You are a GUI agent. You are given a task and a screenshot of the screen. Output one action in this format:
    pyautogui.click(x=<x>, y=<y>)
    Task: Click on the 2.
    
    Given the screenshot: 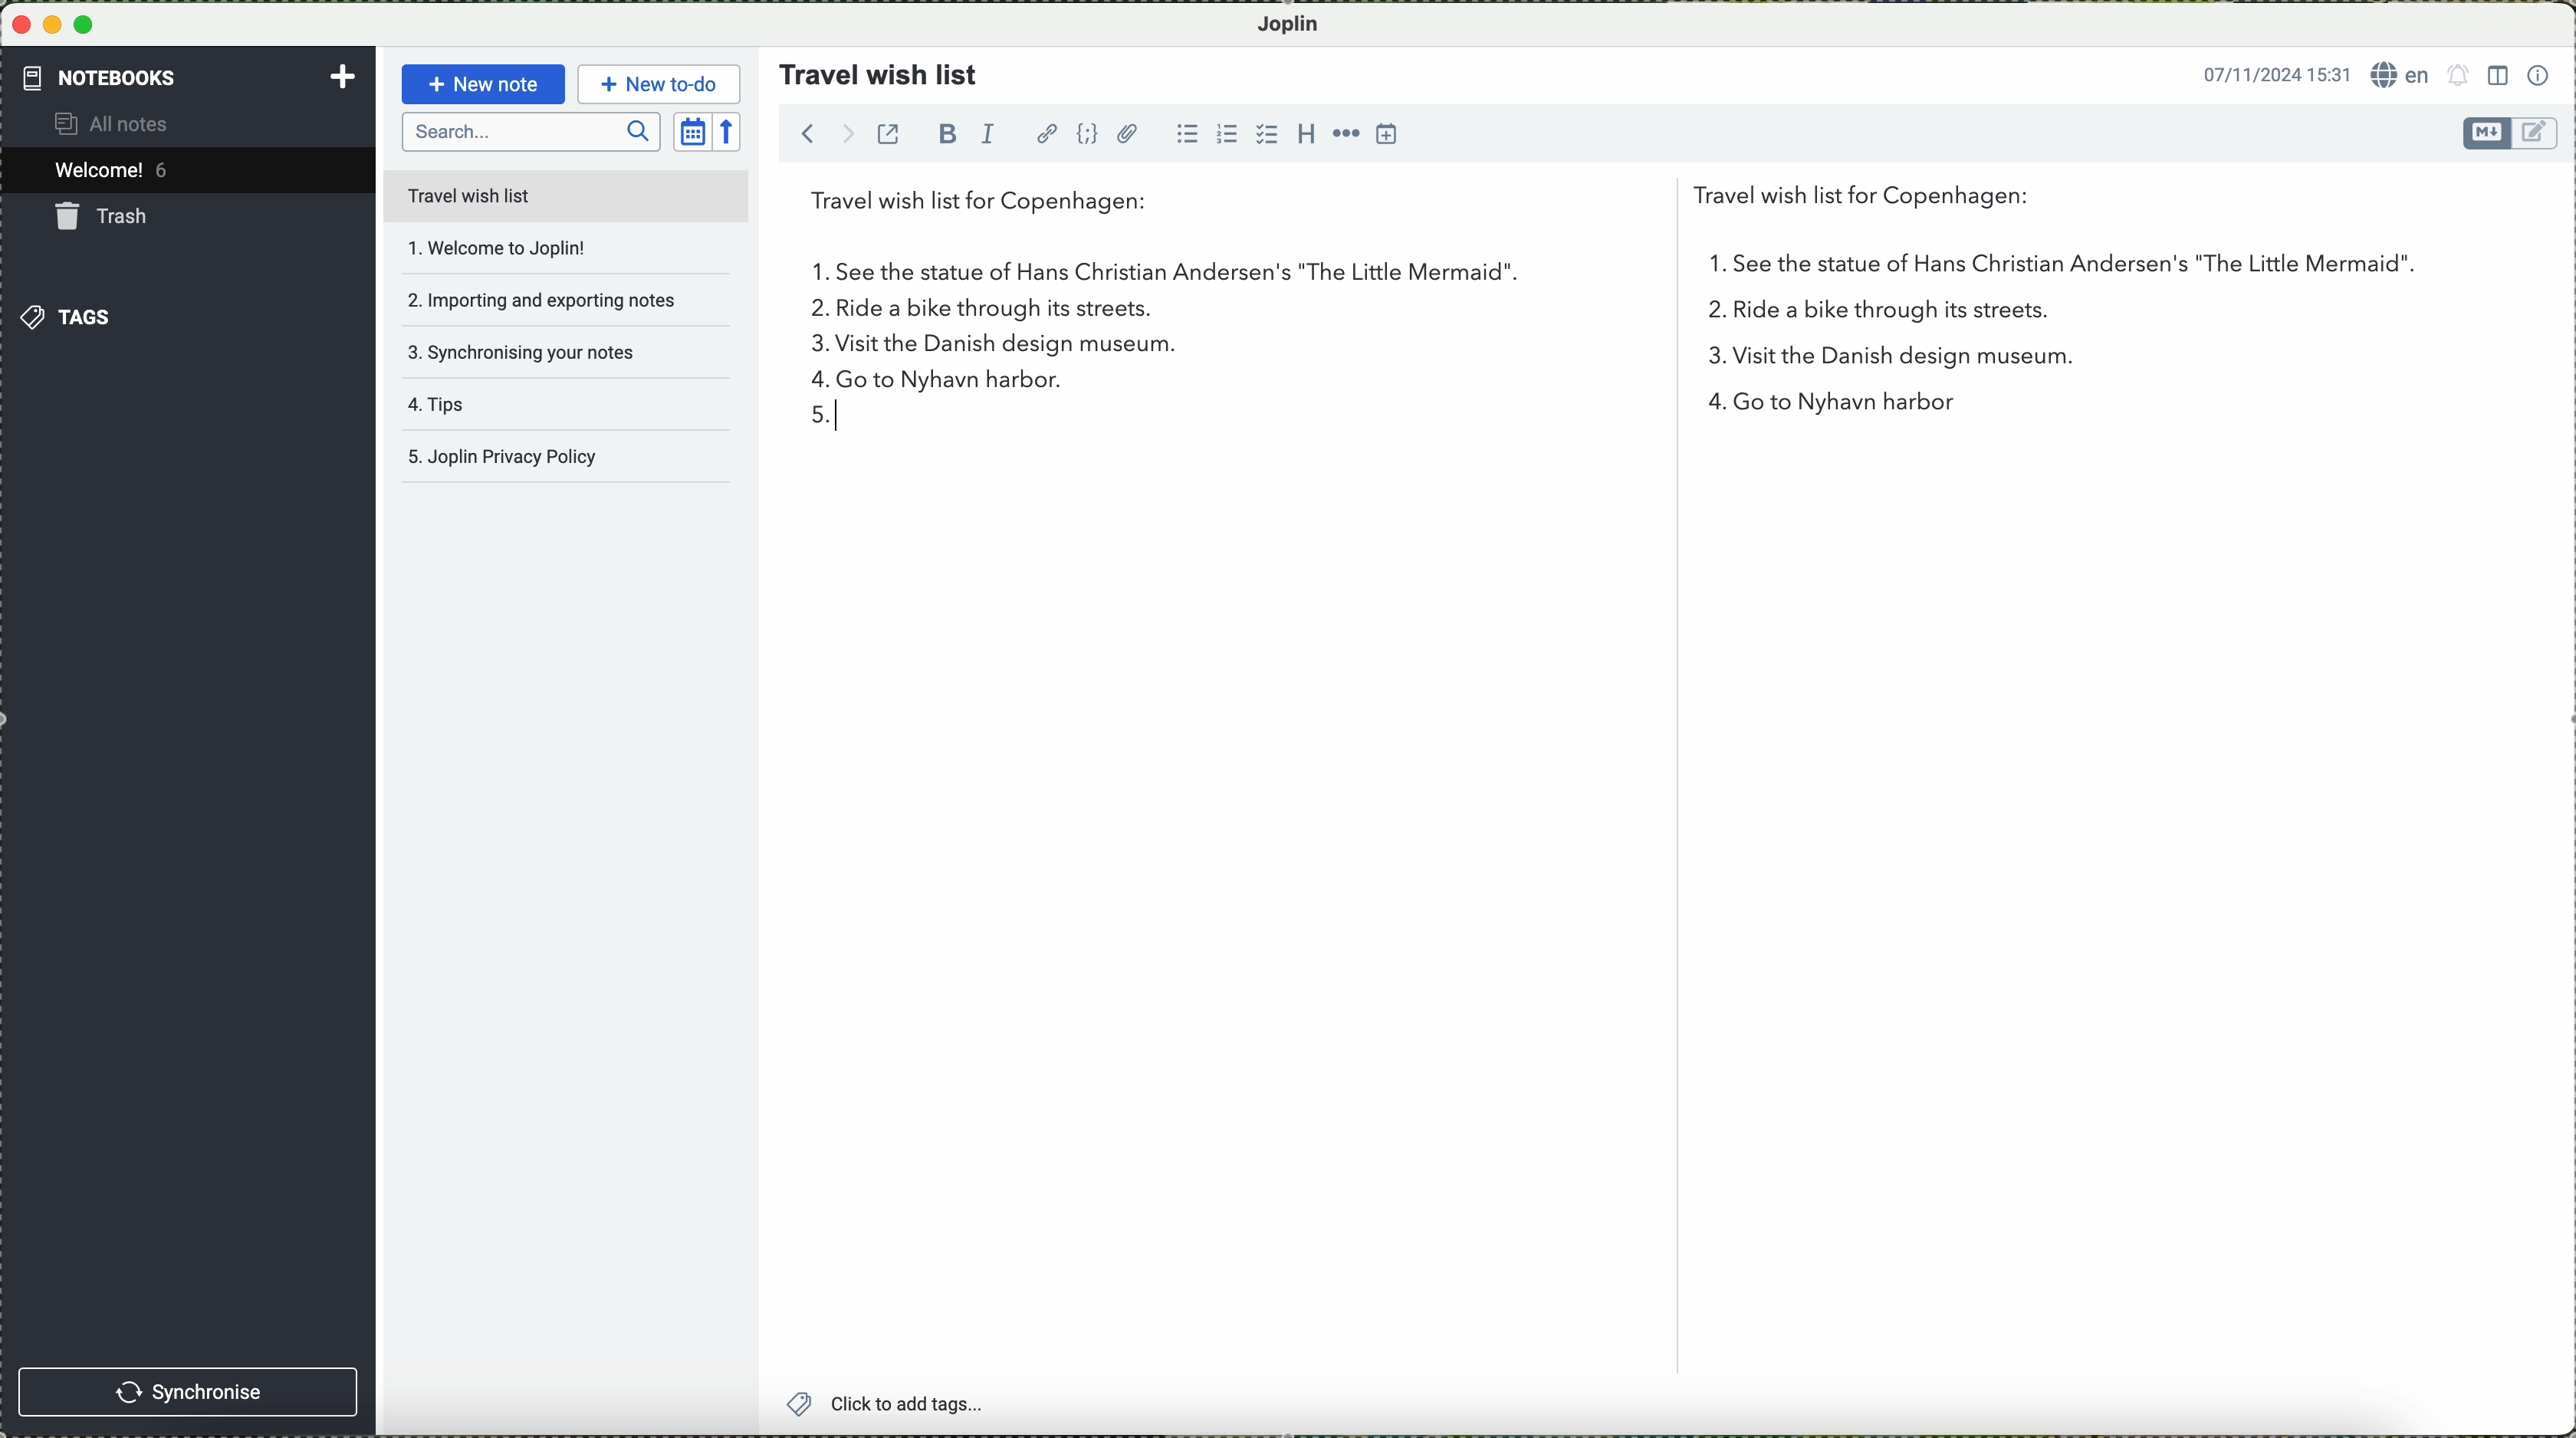 What is the action you would take?
    pyautogui.click(x=811, y=314)
    